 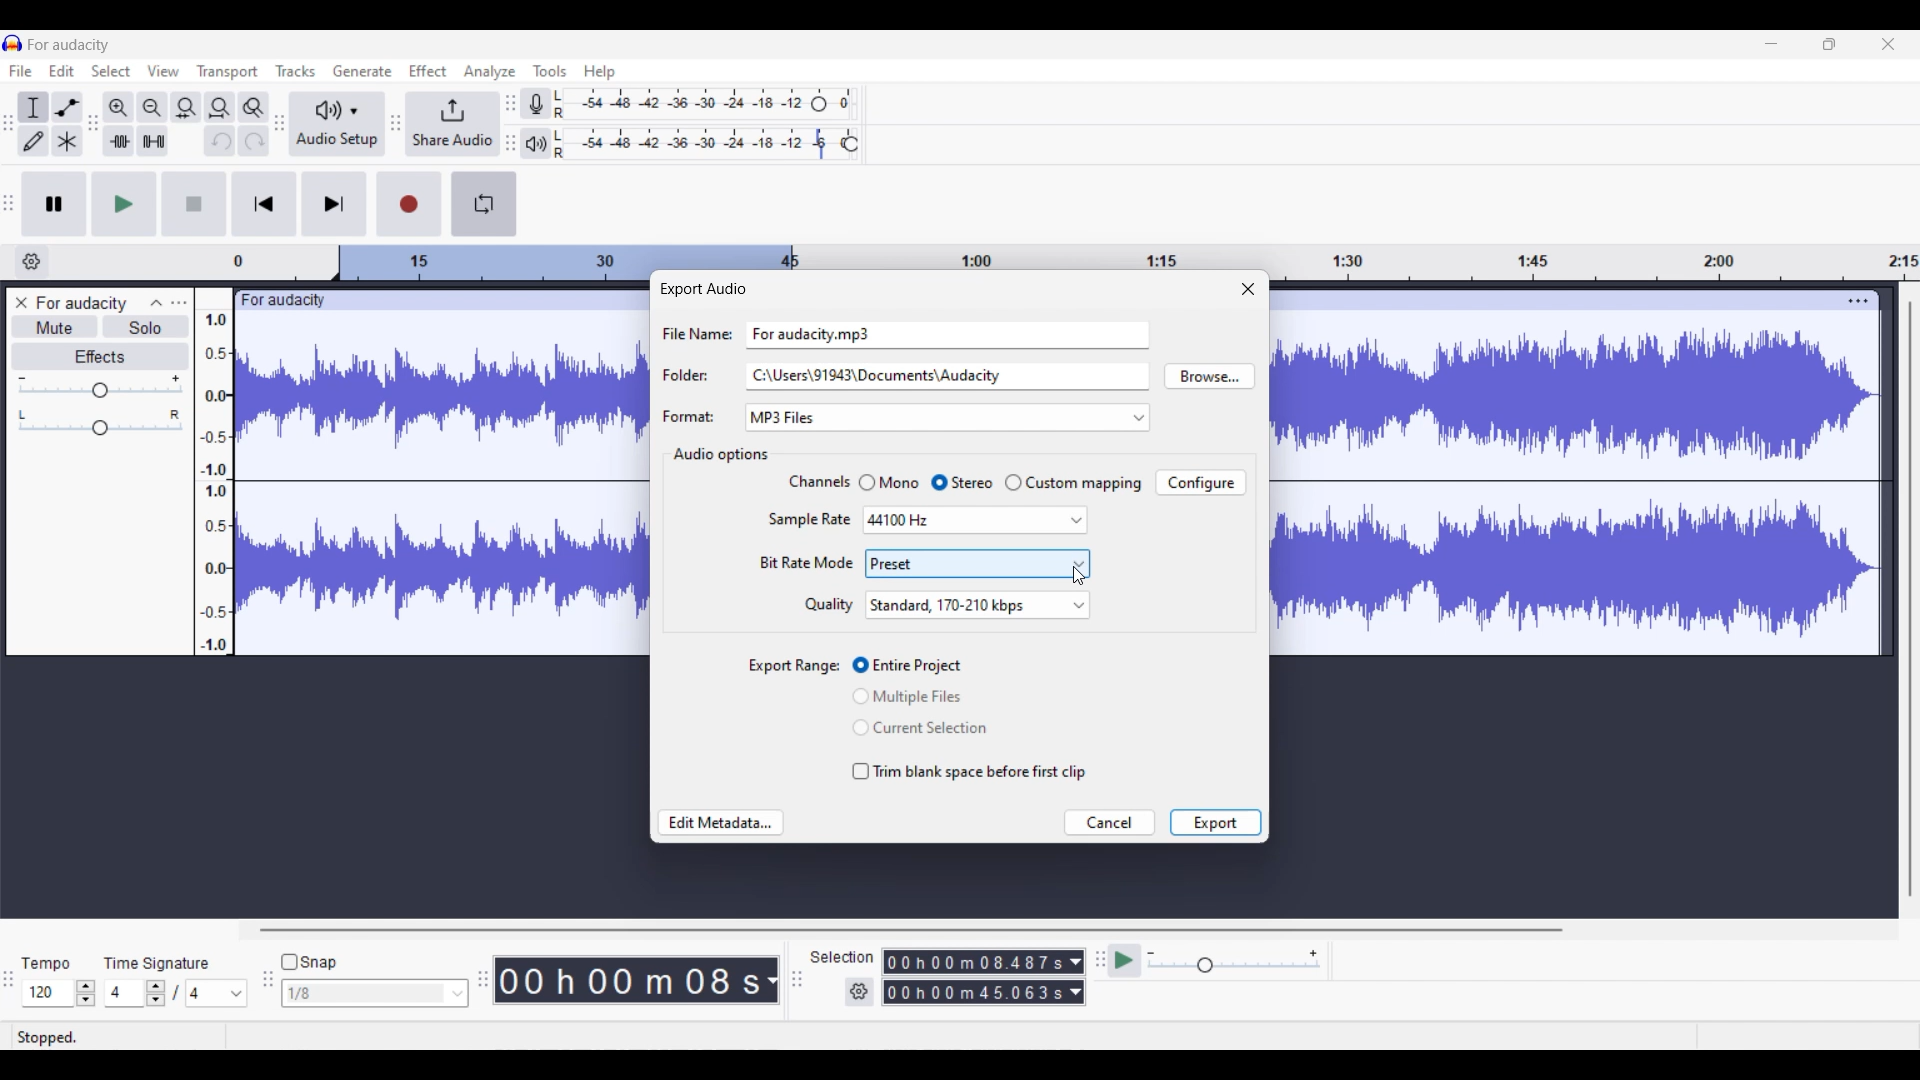 What do you see at coordinates (1200, 482) in the screenshot?
I see `Configure` at bounding box center [1200, 482].